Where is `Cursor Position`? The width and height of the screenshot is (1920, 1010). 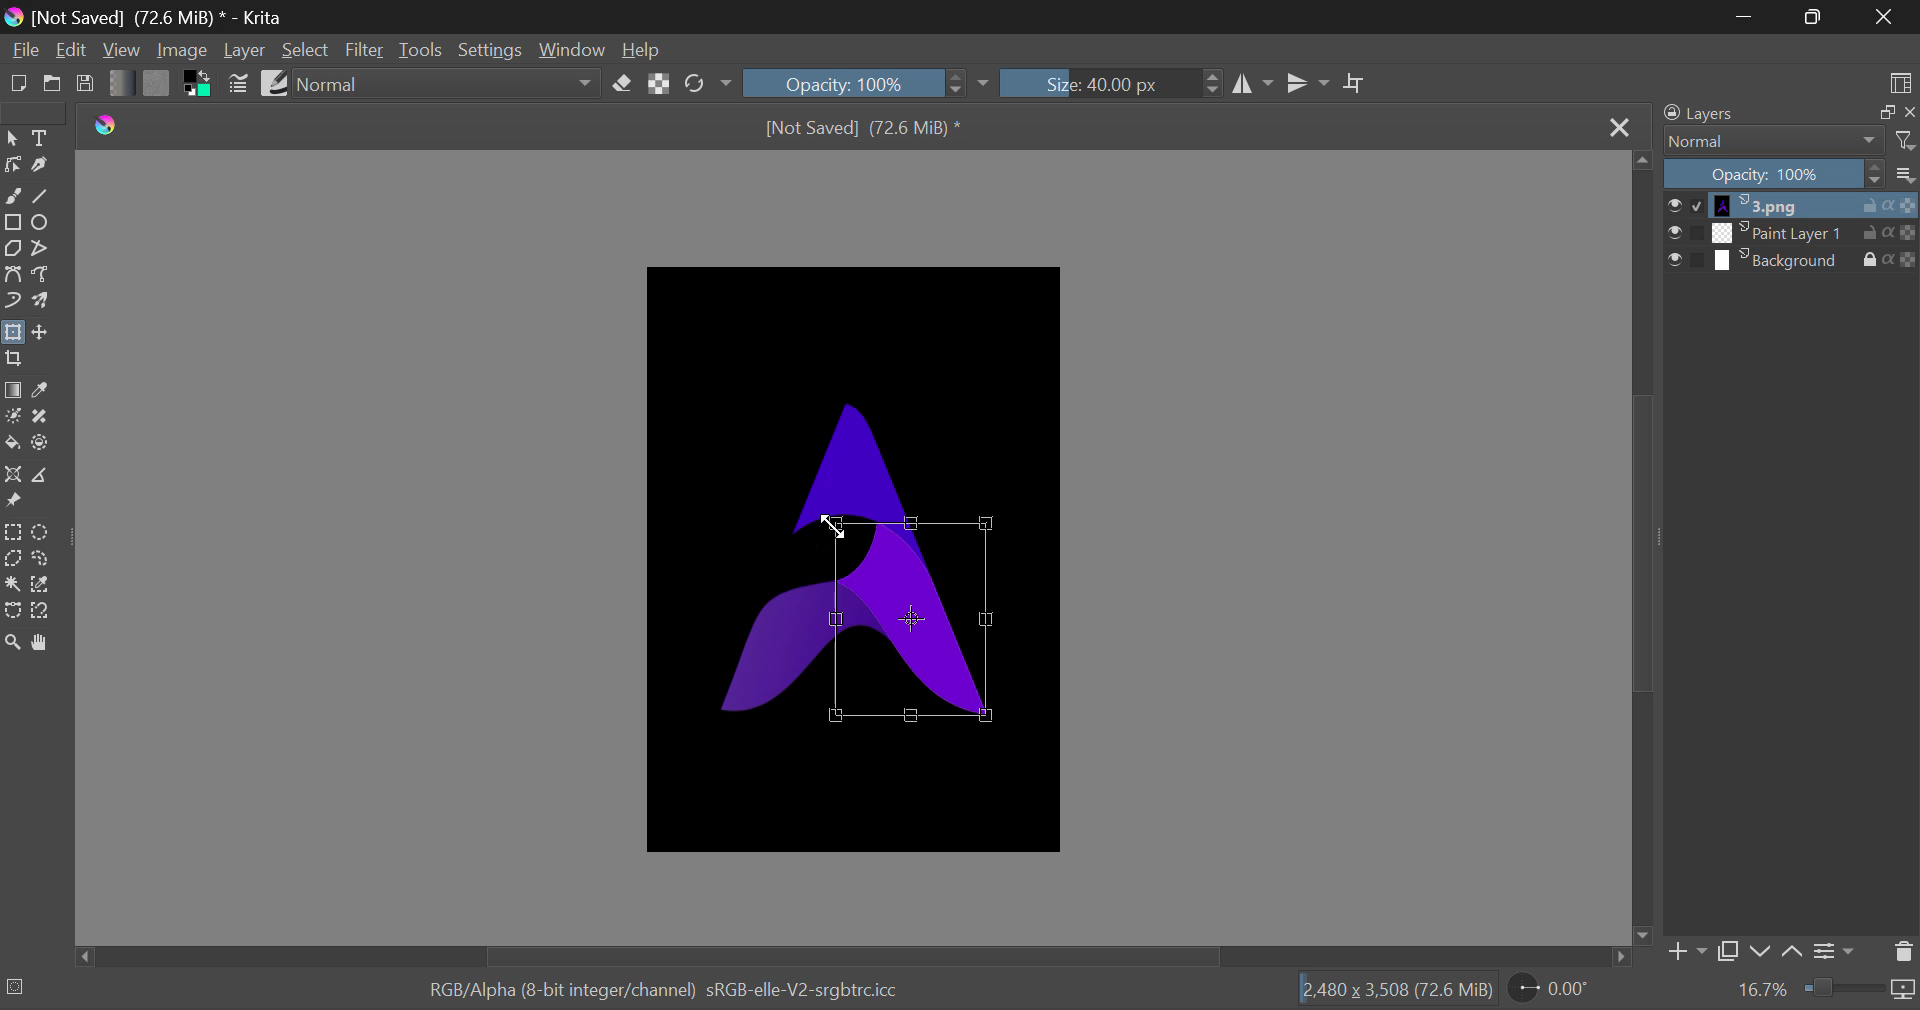 Cursor Position is located at coordinates (828, 521).